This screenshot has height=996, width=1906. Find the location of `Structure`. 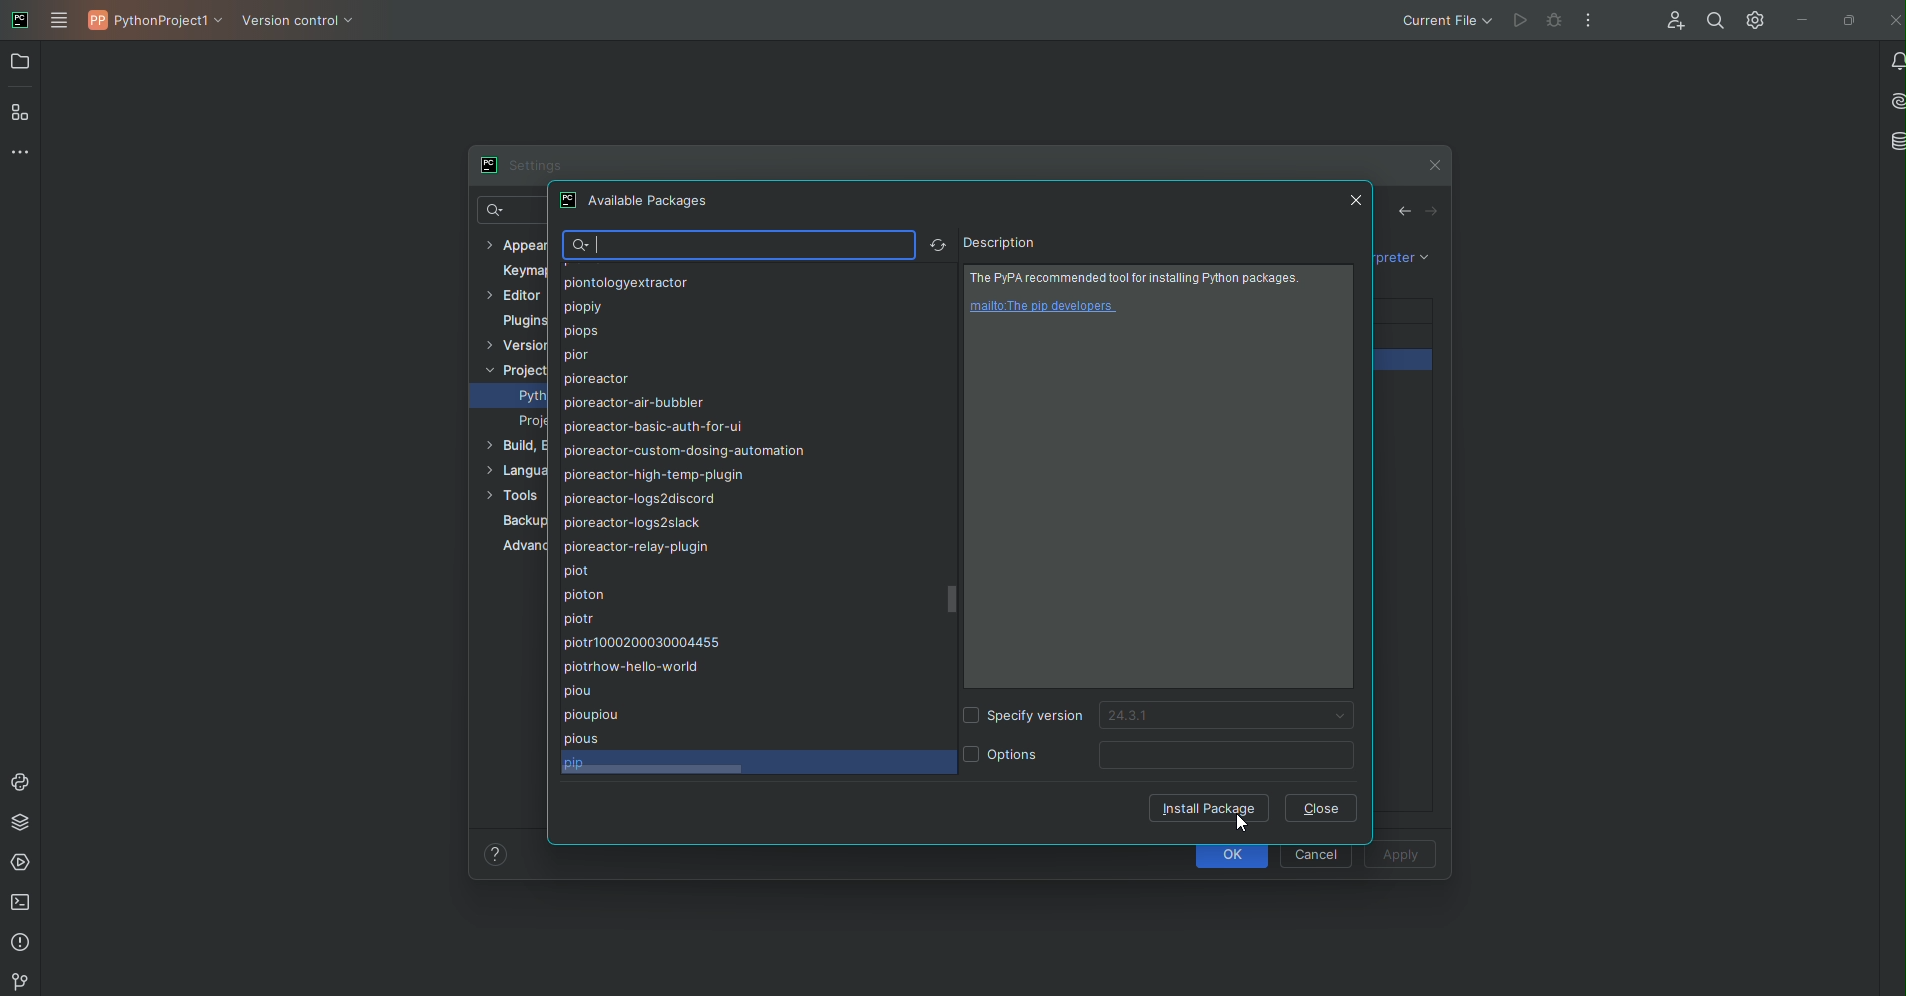

Structure is located at coordinates (23, 114).